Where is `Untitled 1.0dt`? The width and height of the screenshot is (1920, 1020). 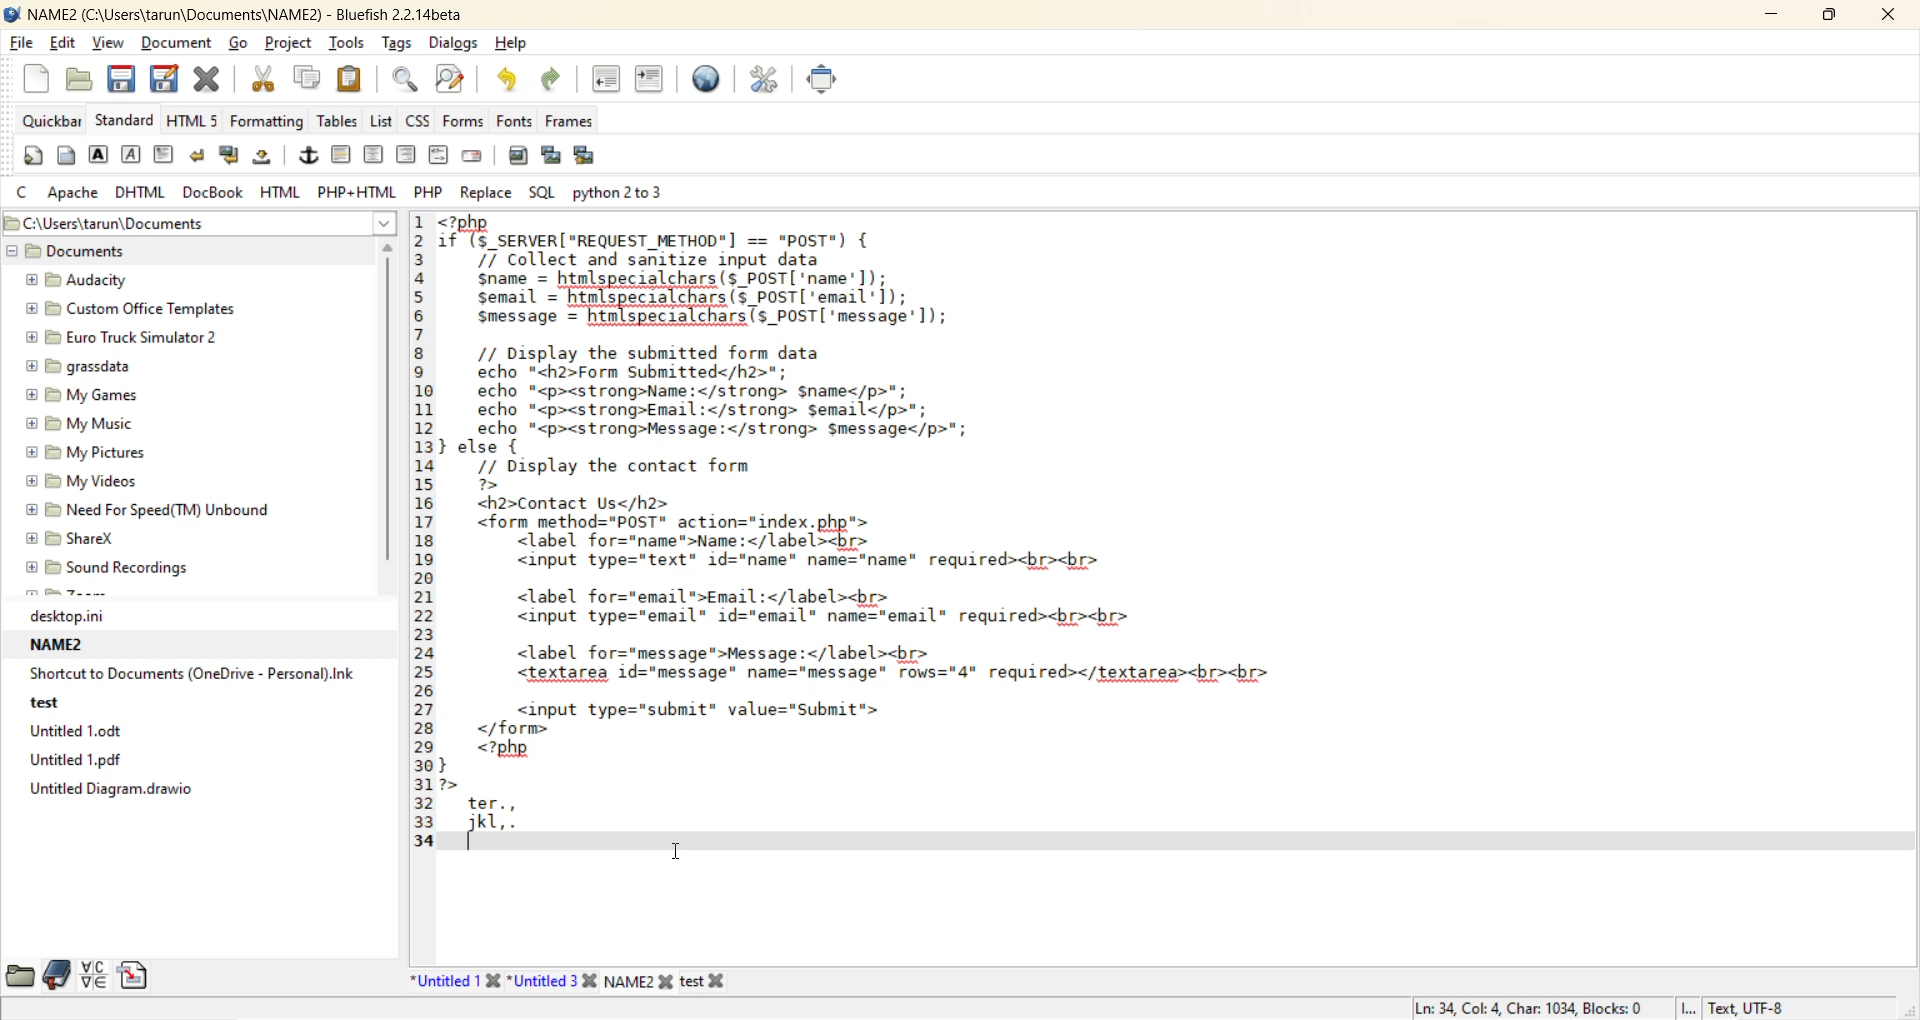
Untitled 1.0dt is located at coordinates (98, 730).